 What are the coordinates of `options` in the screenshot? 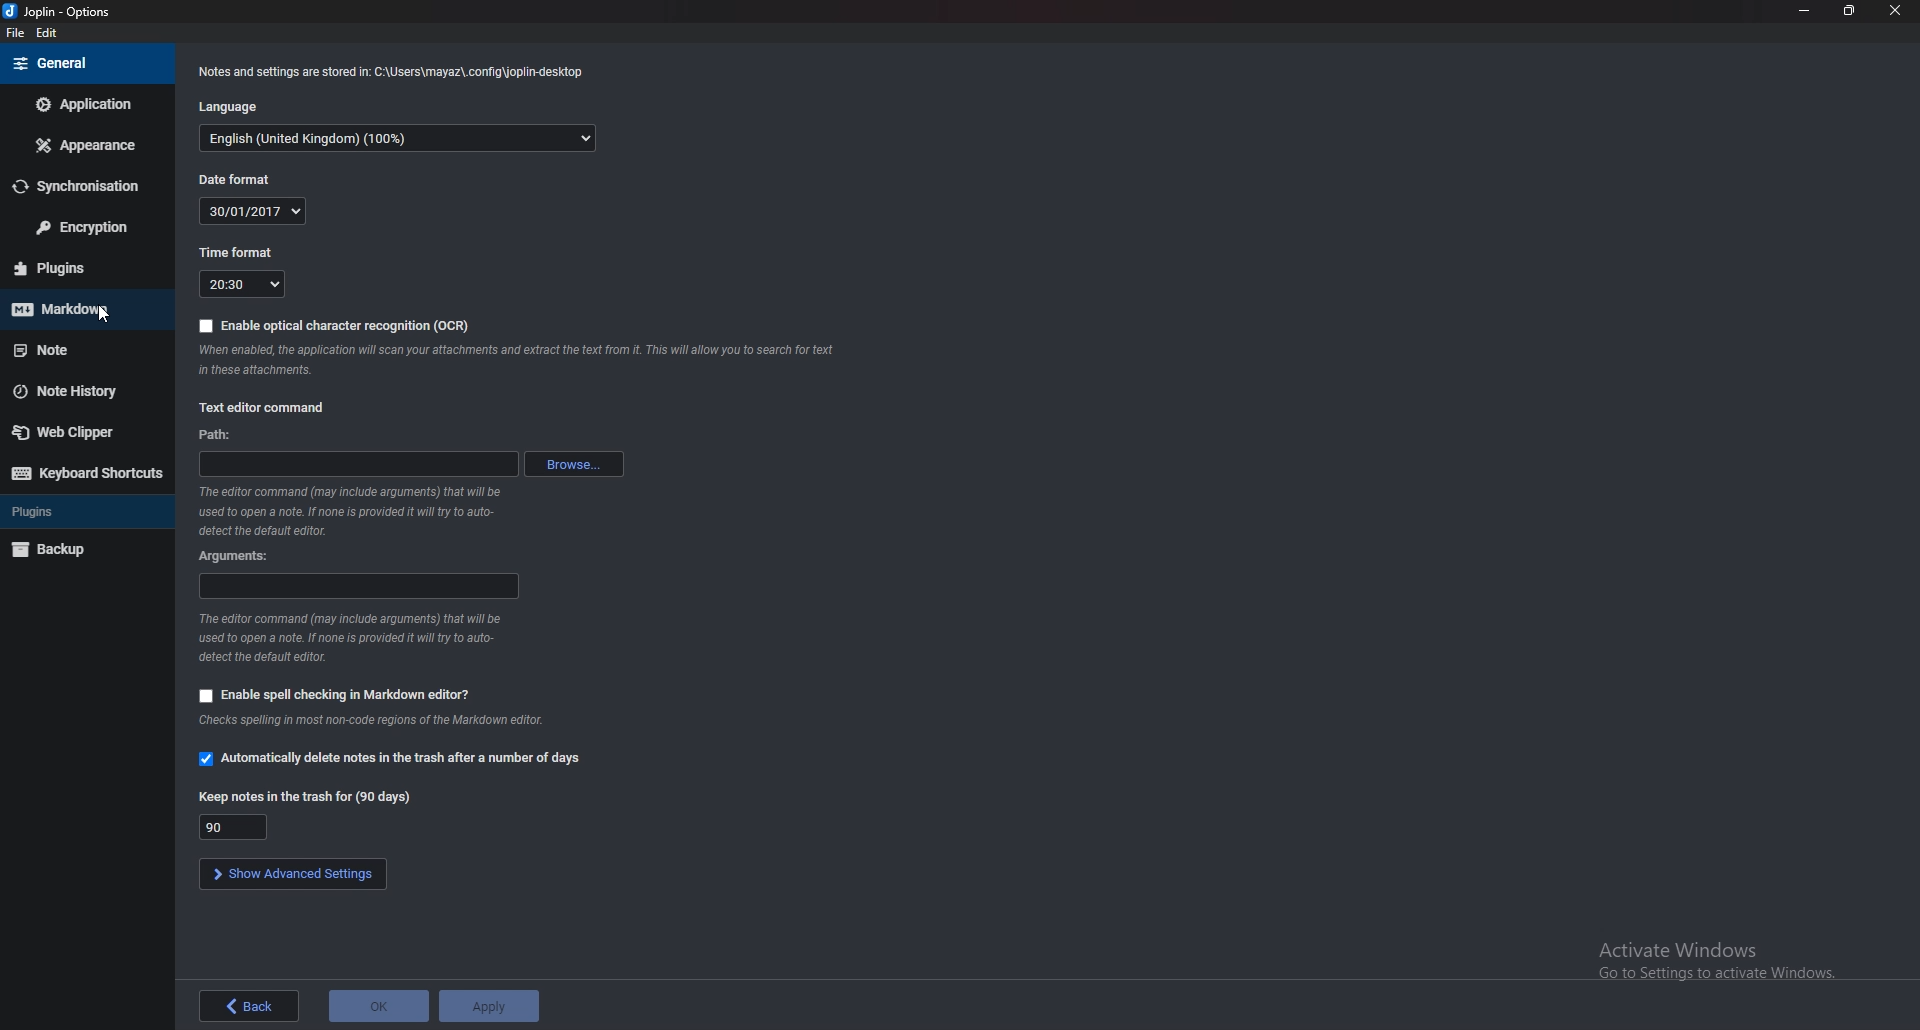 It's located at (58, 10).